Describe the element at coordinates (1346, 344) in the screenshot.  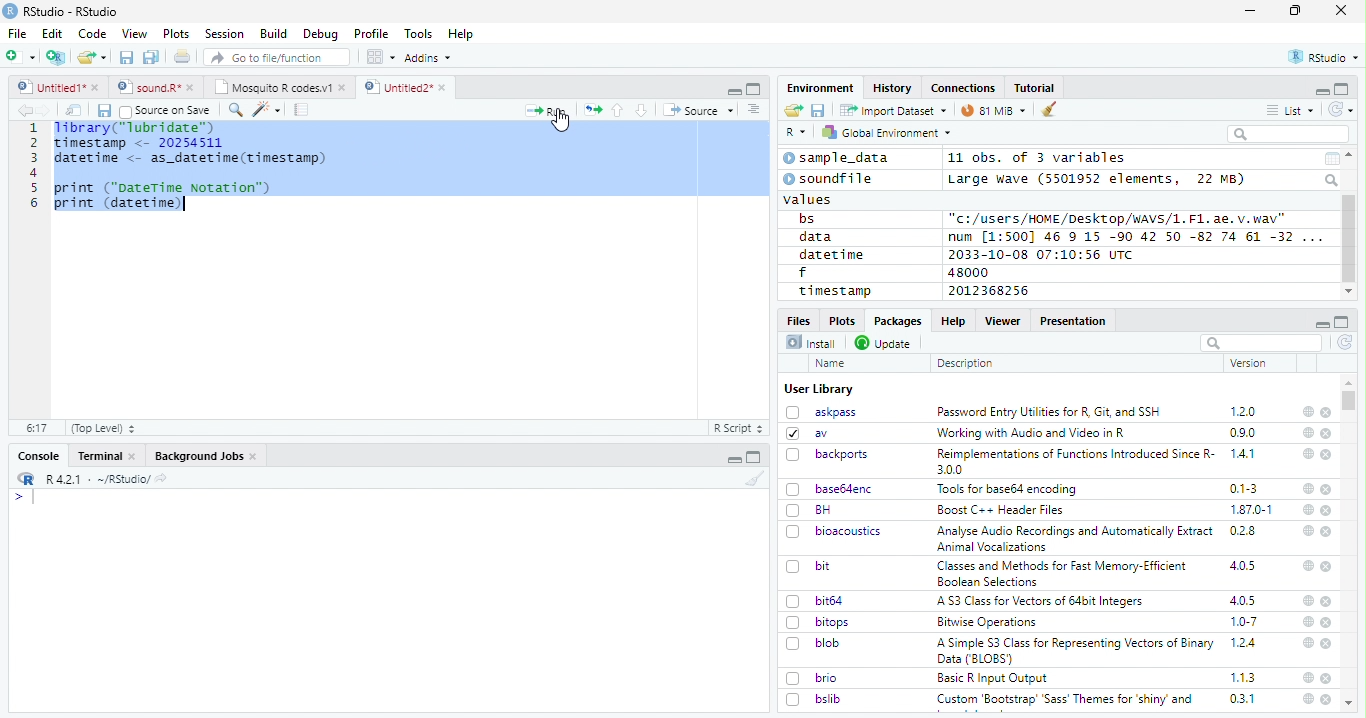
I see `Refresh` at that location.